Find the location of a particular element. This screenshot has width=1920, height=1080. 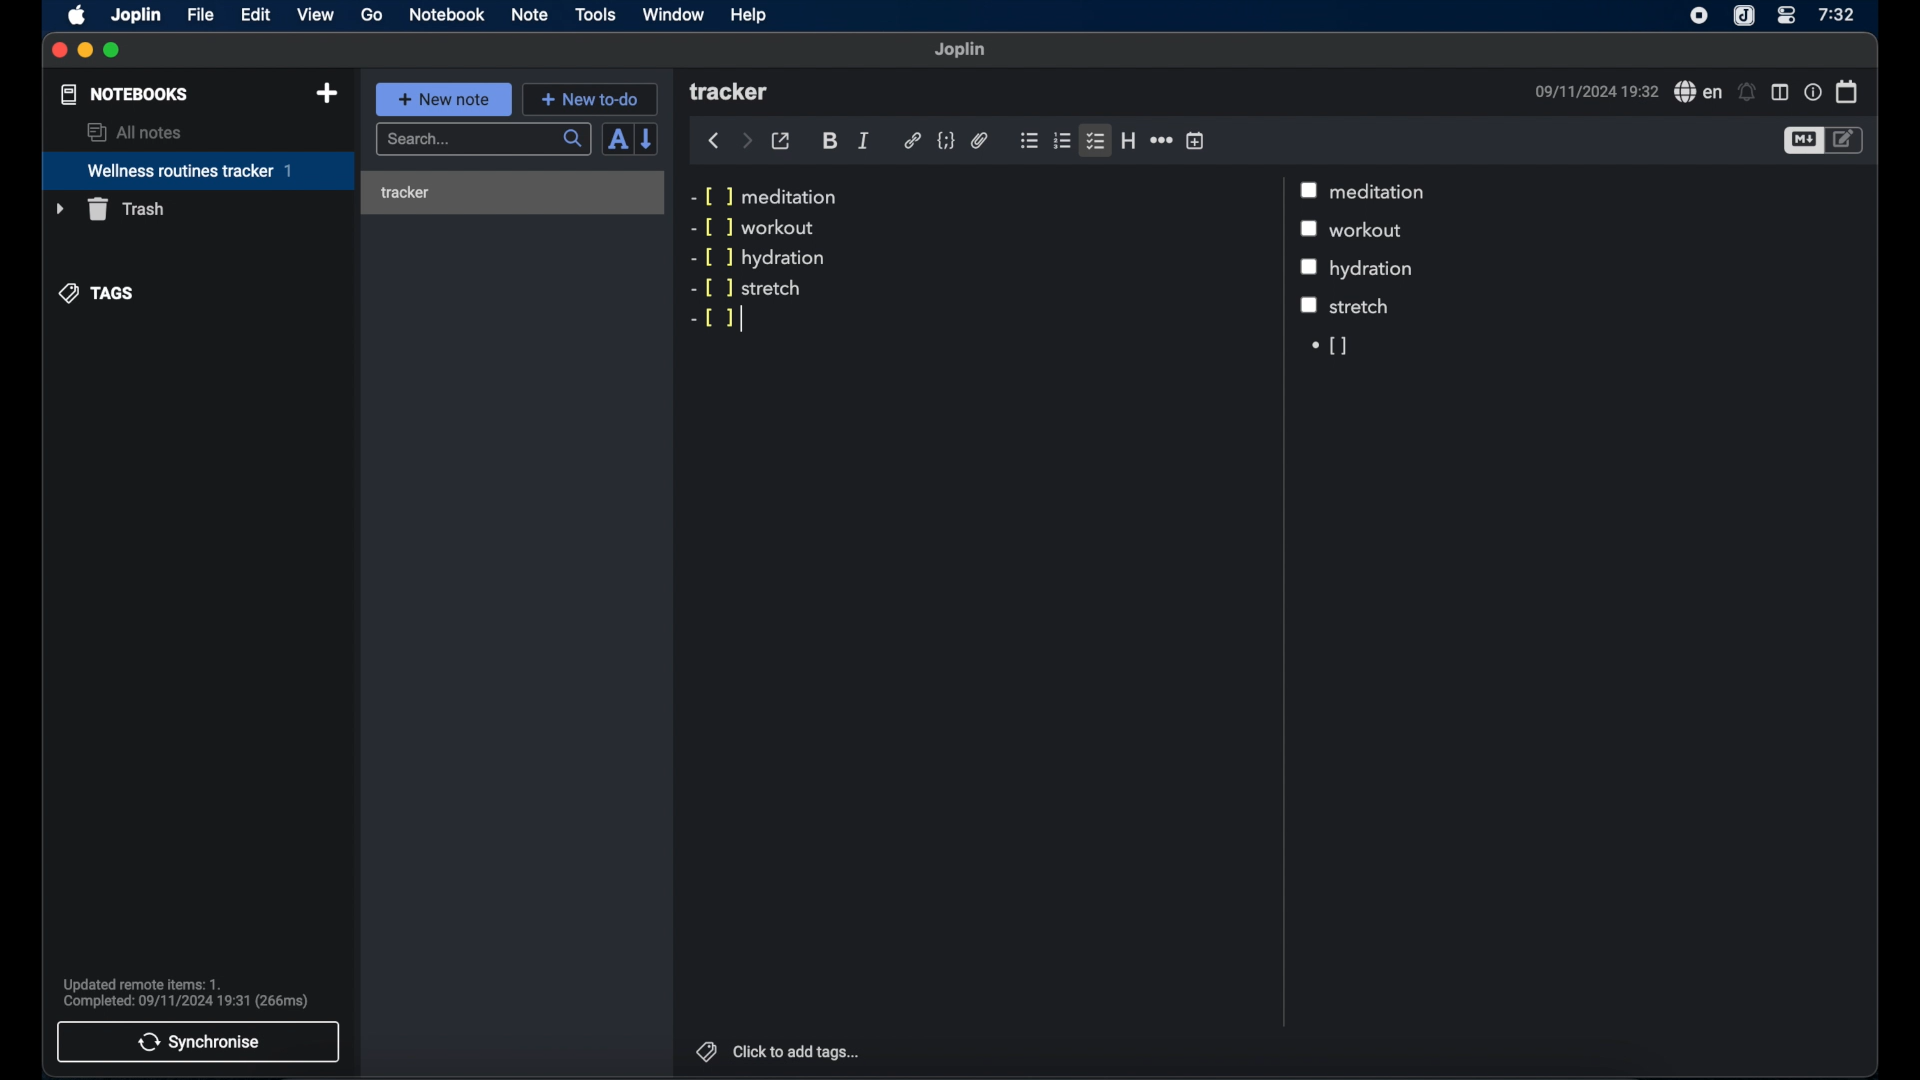

09/11/2024 19:32 is located at coordinates (1593, 91).